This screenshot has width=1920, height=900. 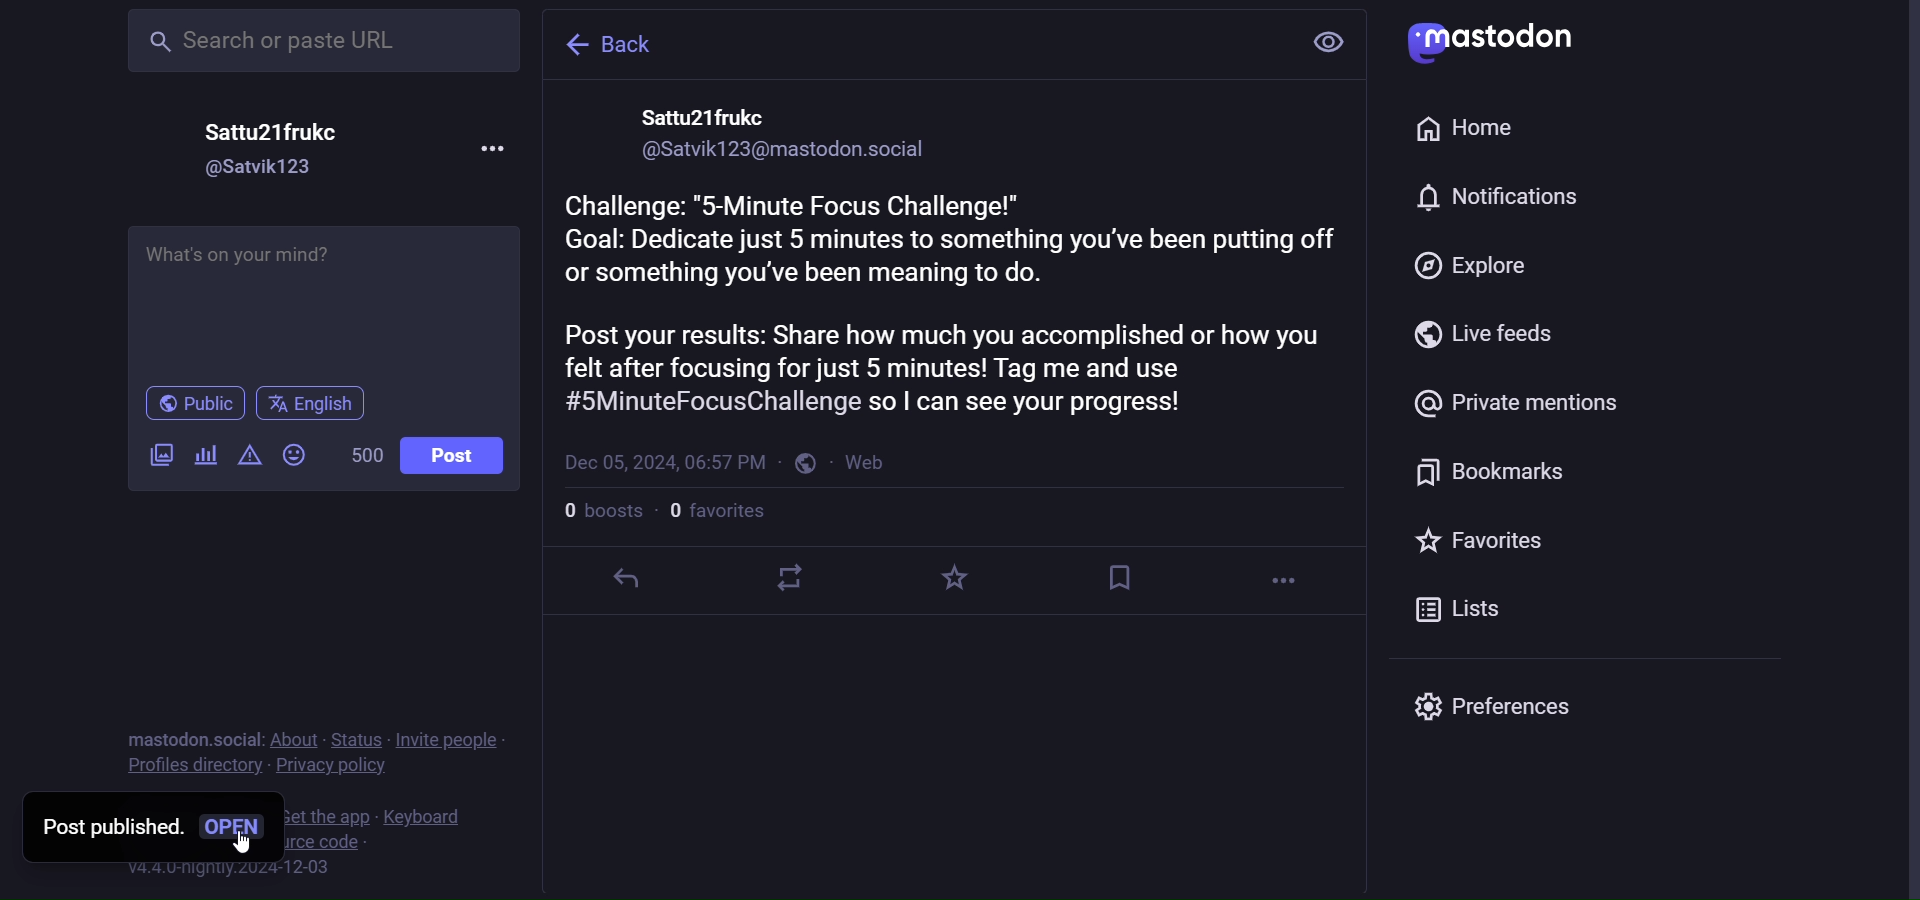 What do you see at coordinates (605, 41) in the screenshot?
I see `back` at bounding box center [605, 41].